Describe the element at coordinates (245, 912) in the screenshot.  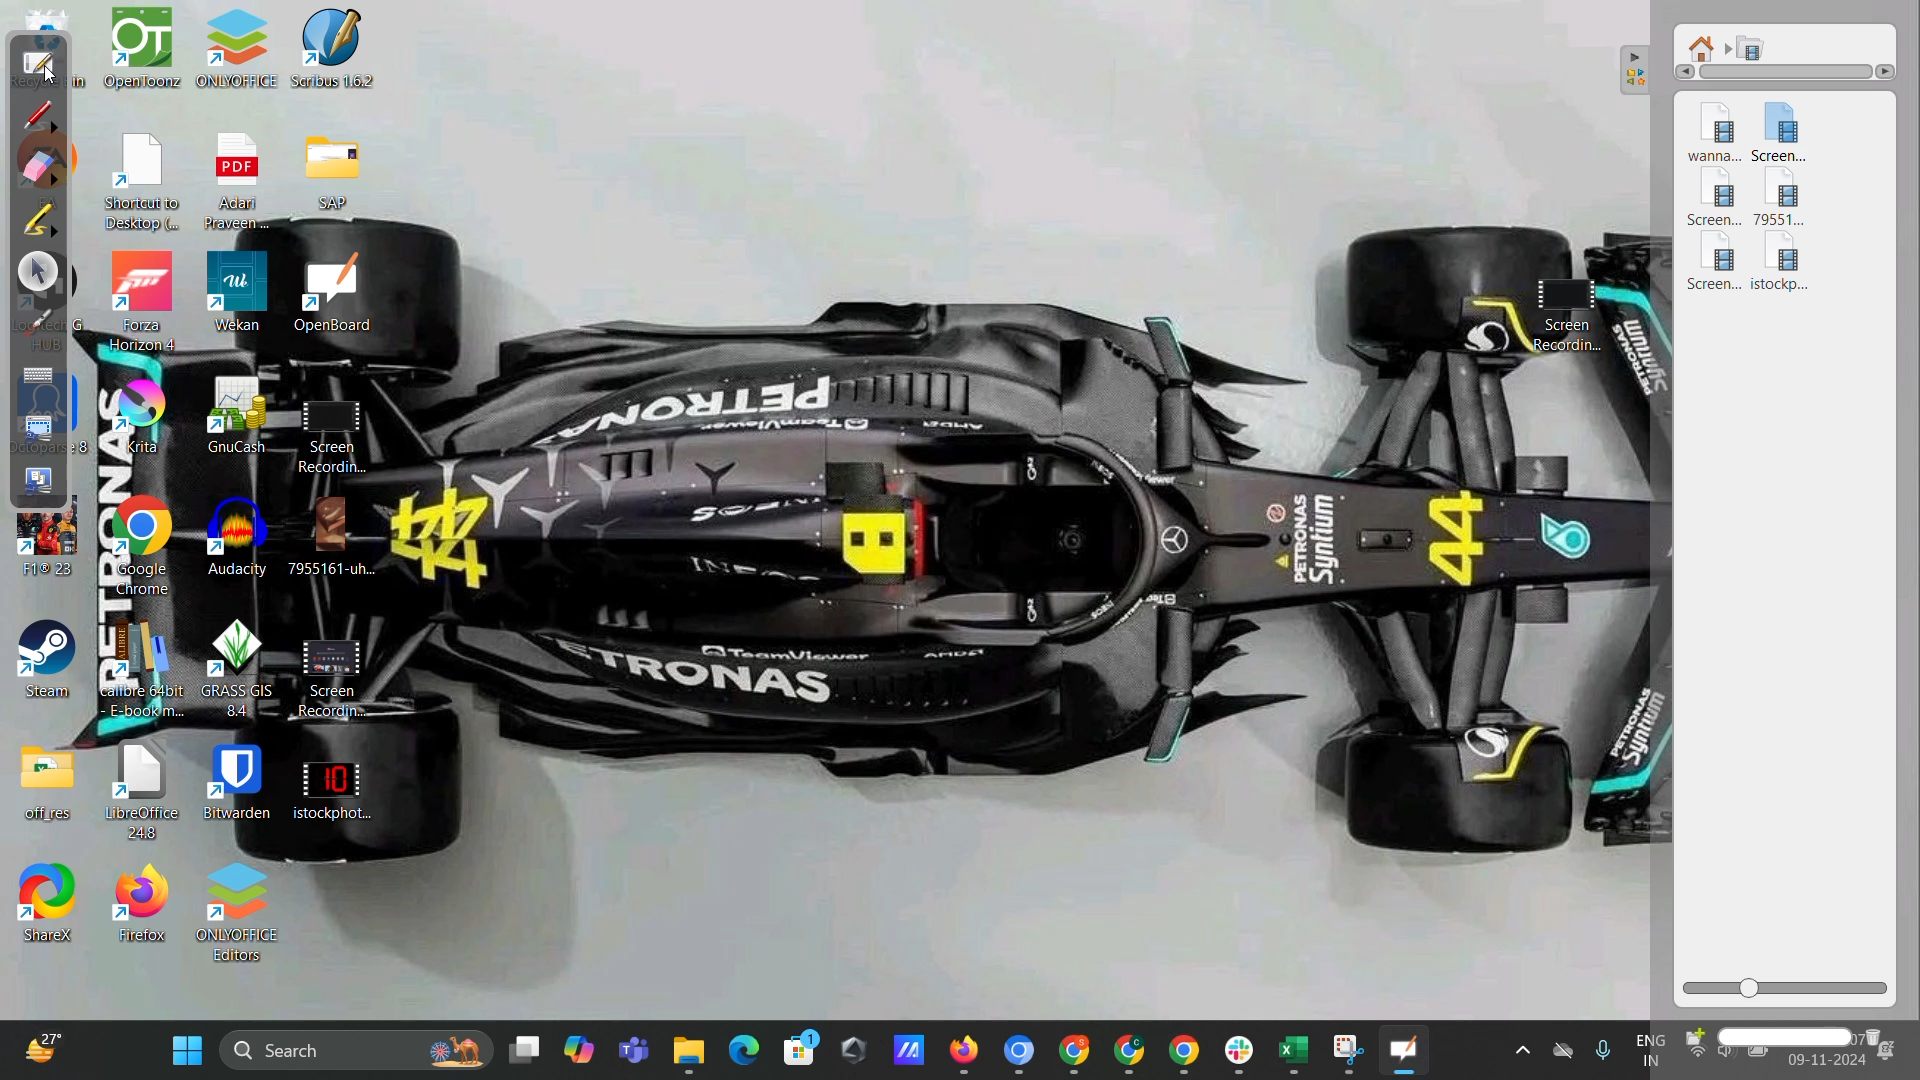
I see `Onlyoffice editors` at that location.